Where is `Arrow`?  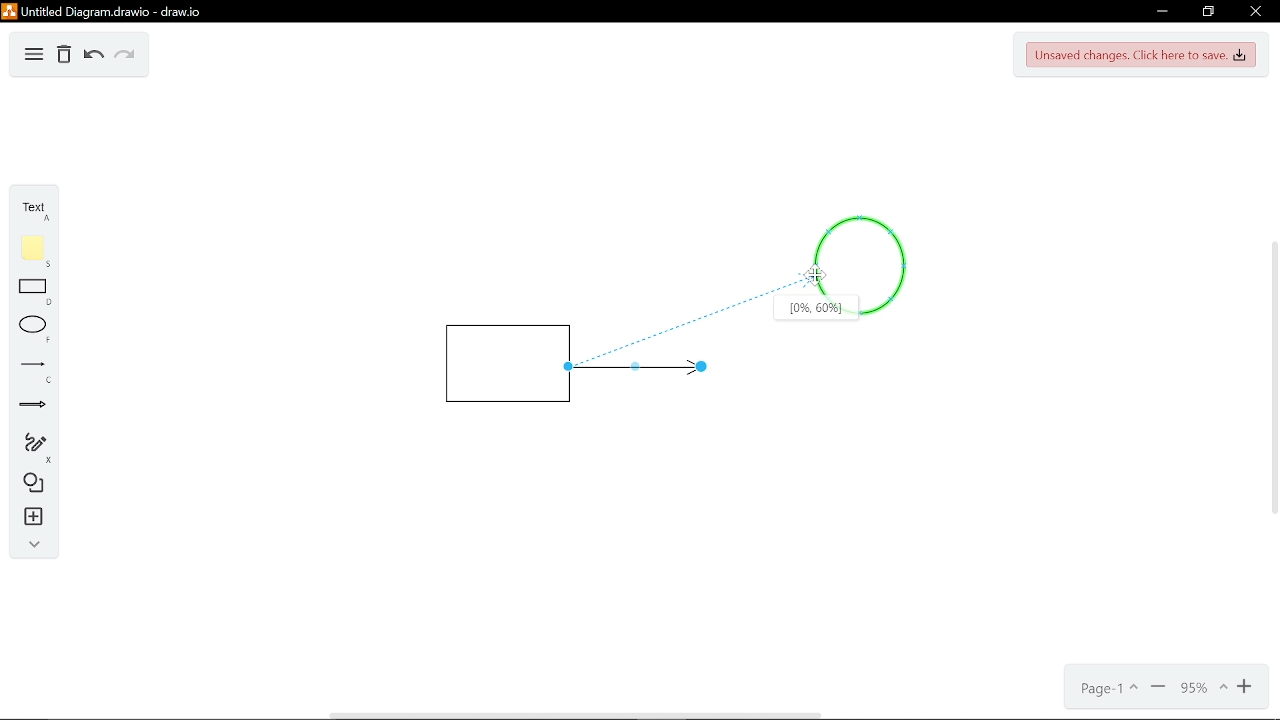
Arrow is located at coordinates (28, 407).